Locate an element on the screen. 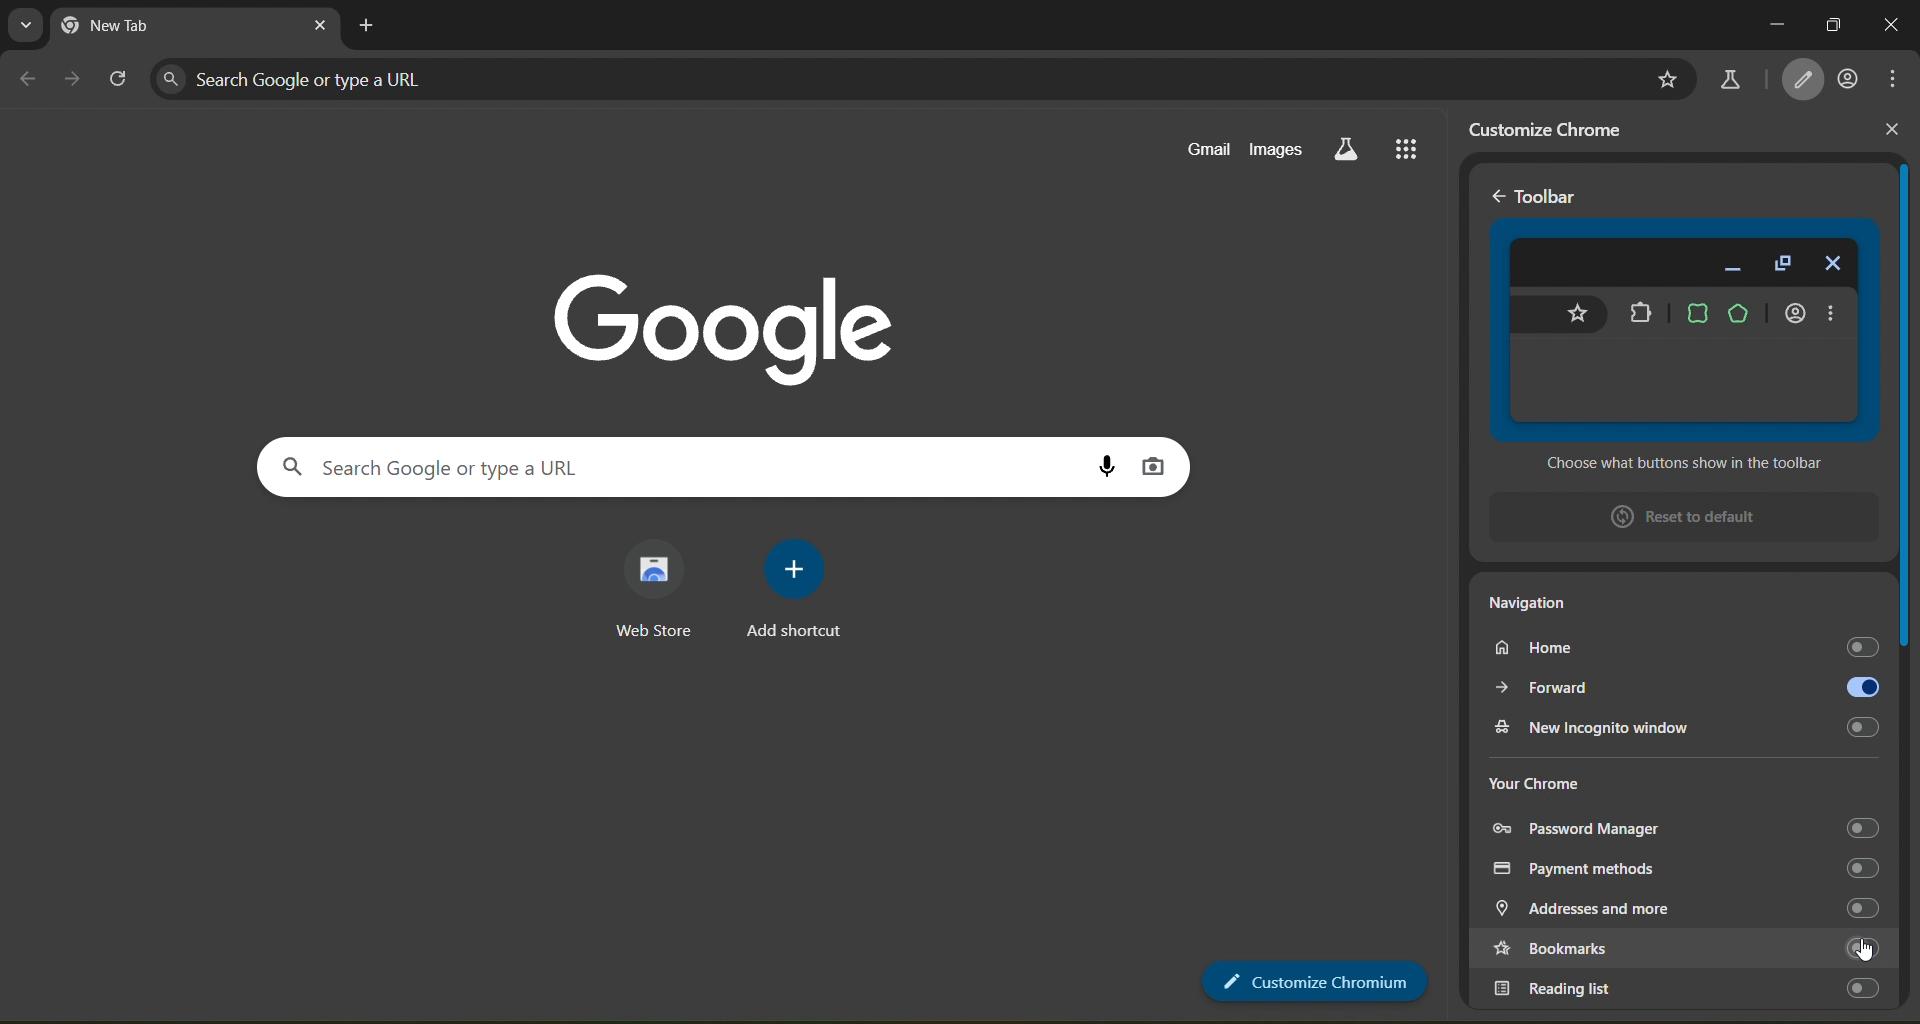 This screenshot has height=1024, width=1920. addresses and more is located at coordinates (1680, 908).